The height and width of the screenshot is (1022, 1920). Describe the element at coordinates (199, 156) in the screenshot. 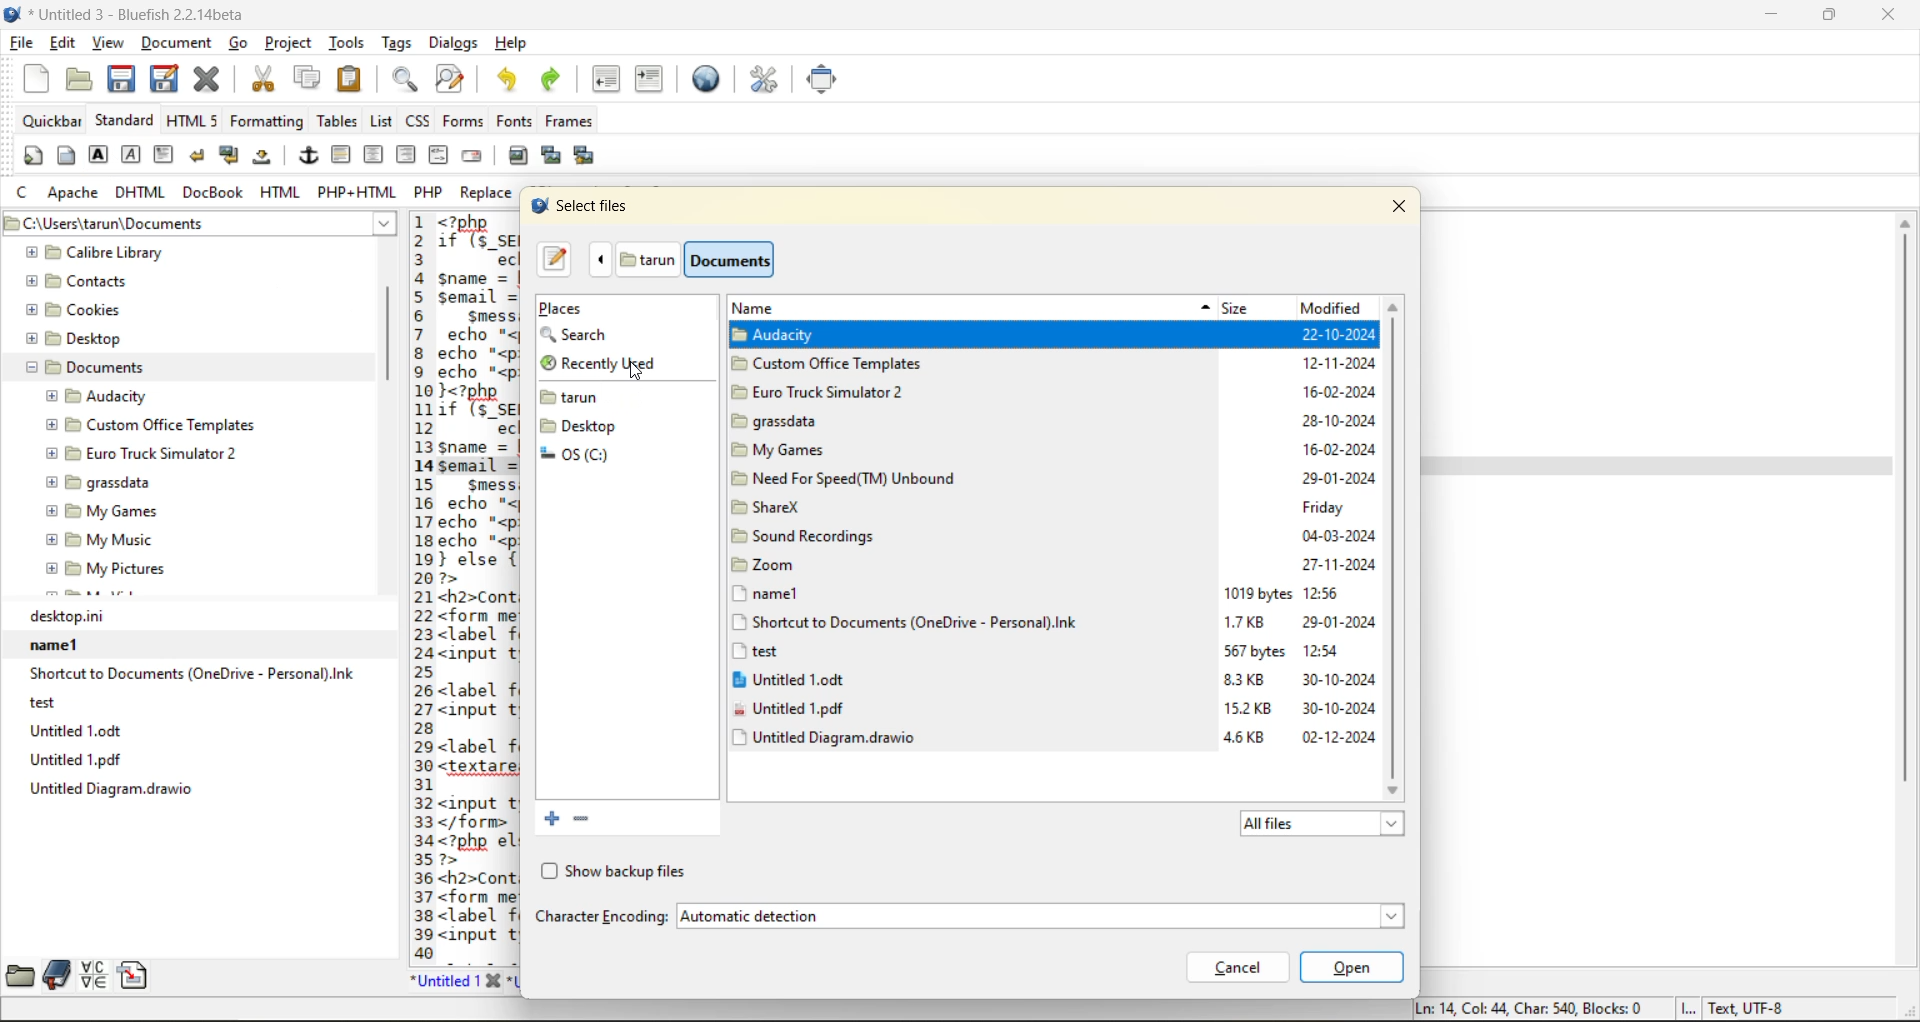

I see `break` at that location.